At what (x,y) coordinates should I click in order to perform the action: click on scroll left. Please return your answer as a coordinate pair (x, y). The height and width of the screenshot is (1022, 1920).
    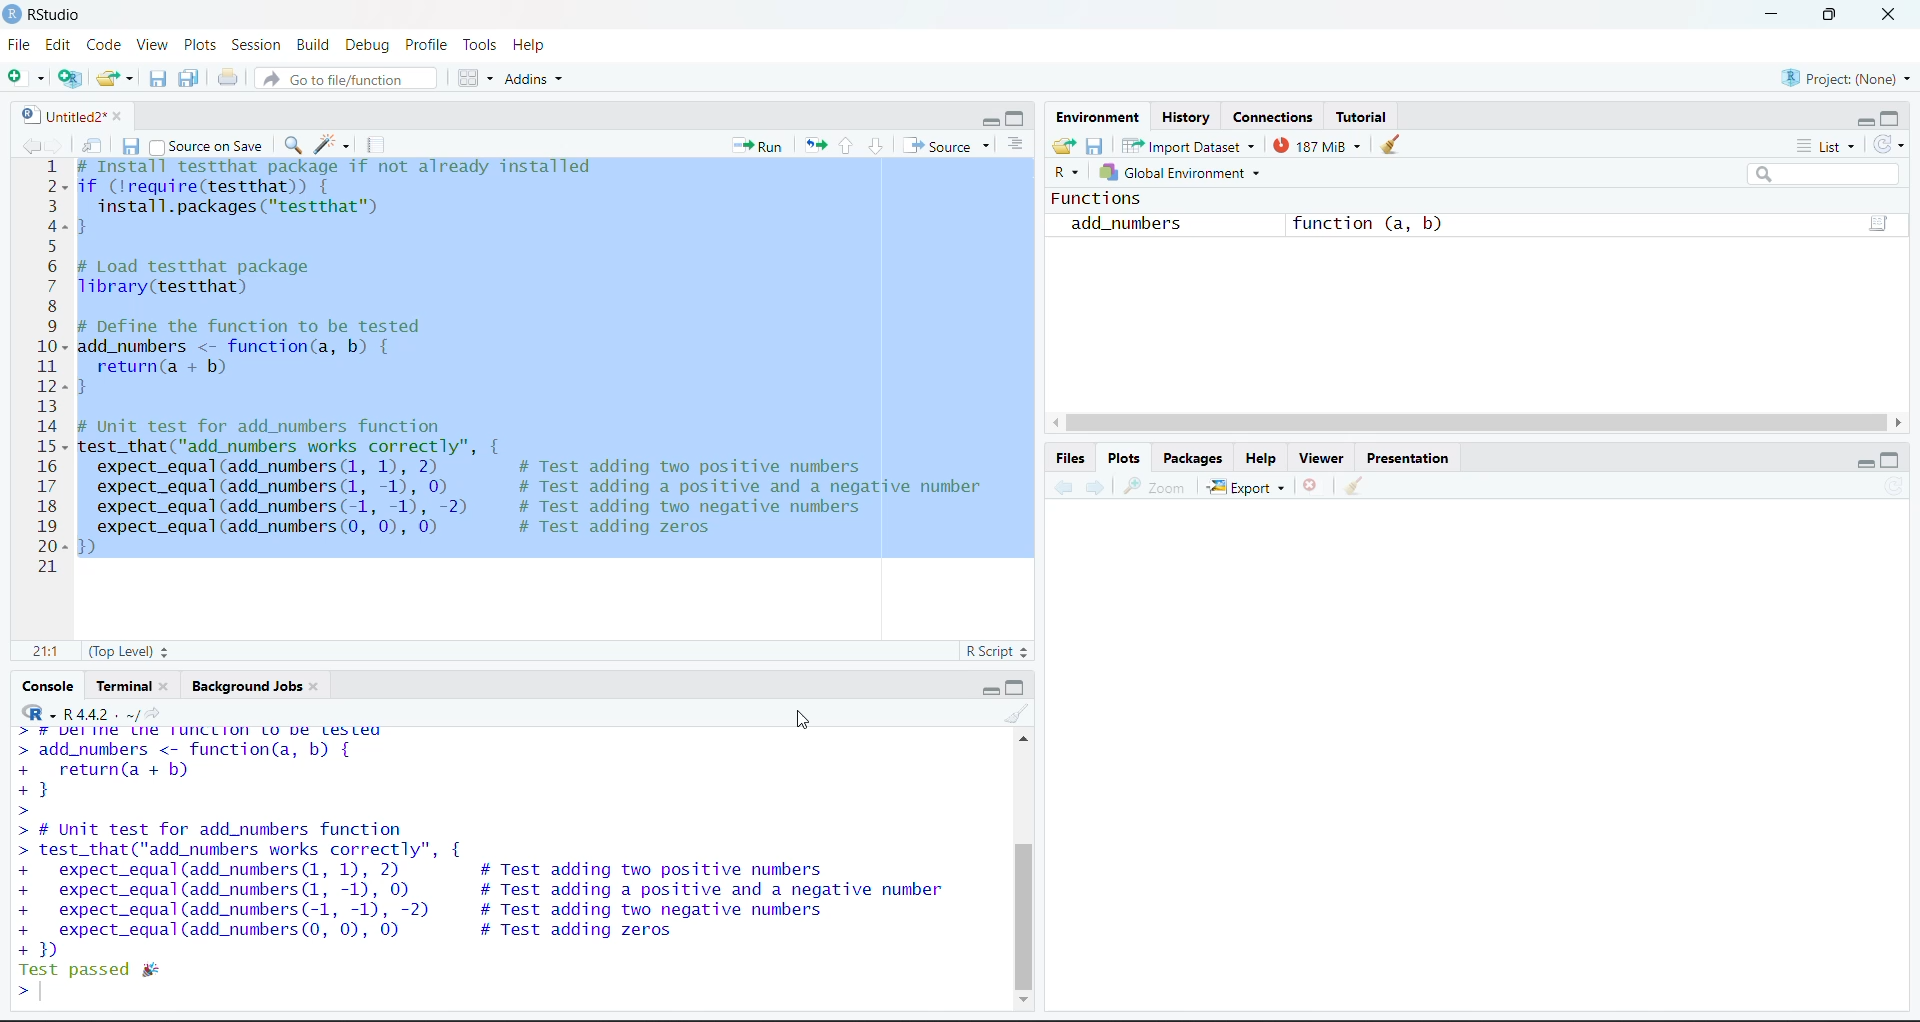
    Looking at the image, I should click on (1055, 422).